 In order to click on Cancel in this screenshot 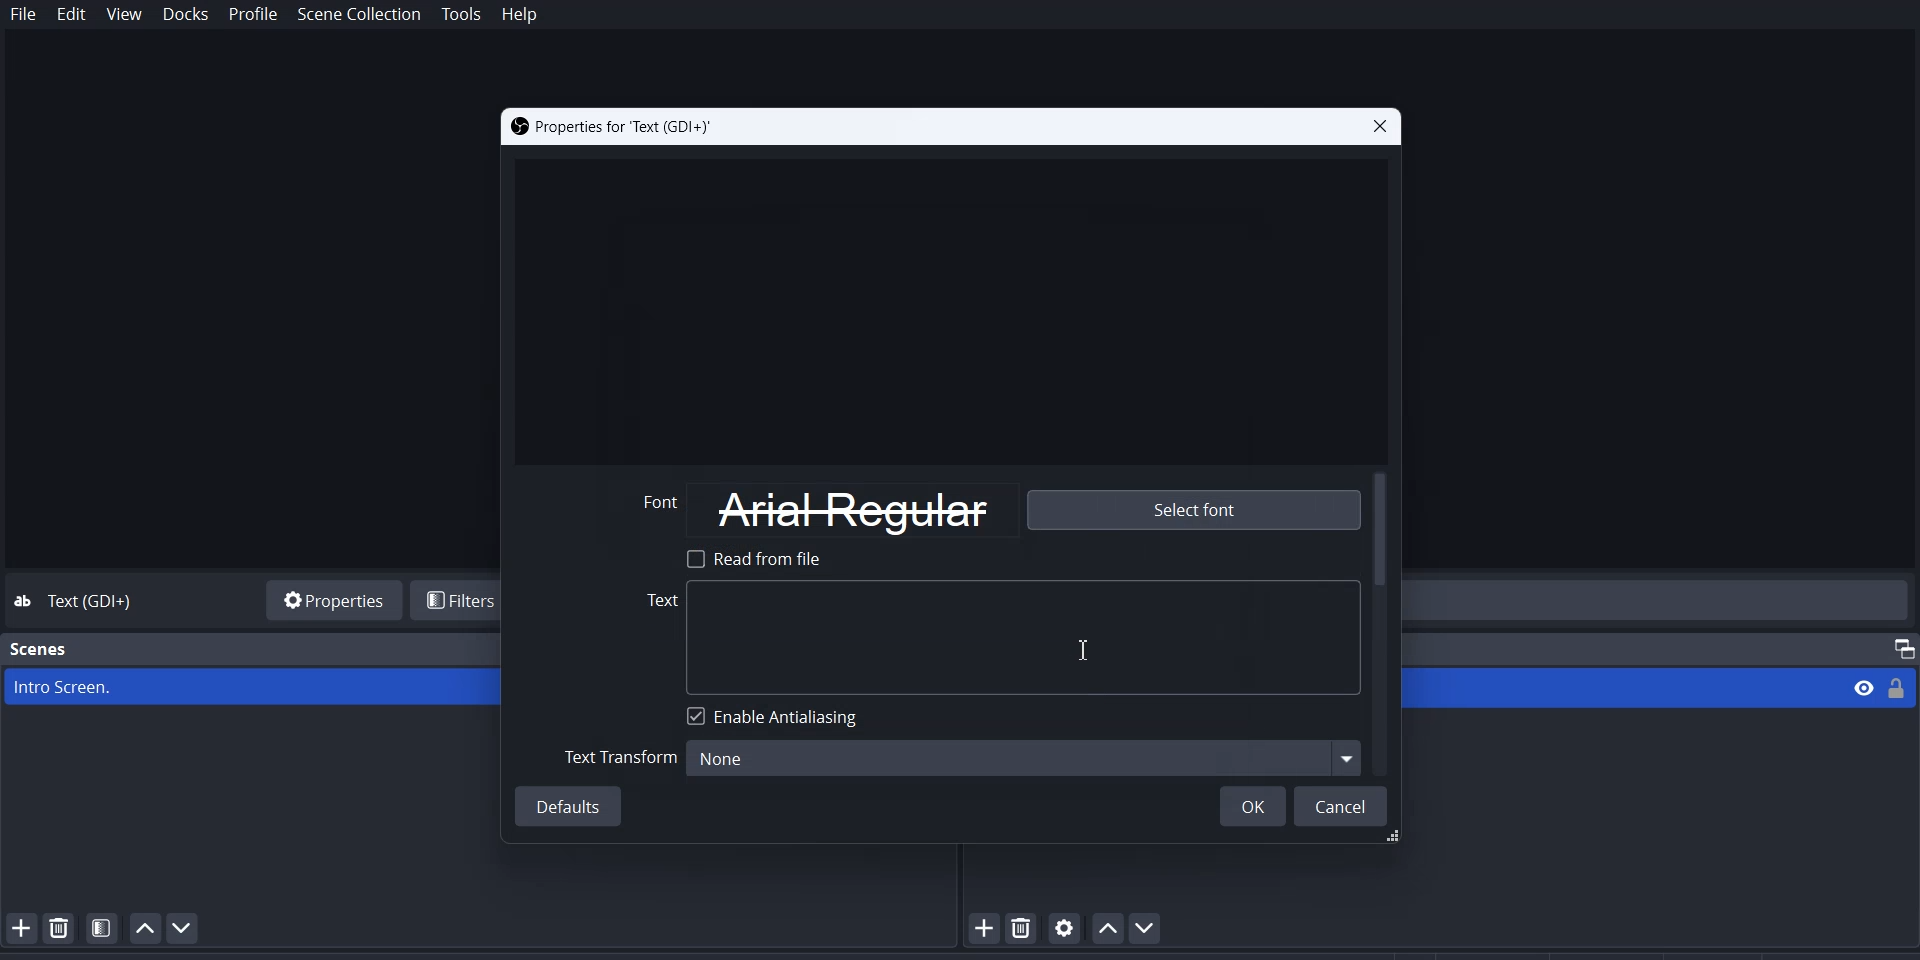, I will do `click(1343, 805)`.